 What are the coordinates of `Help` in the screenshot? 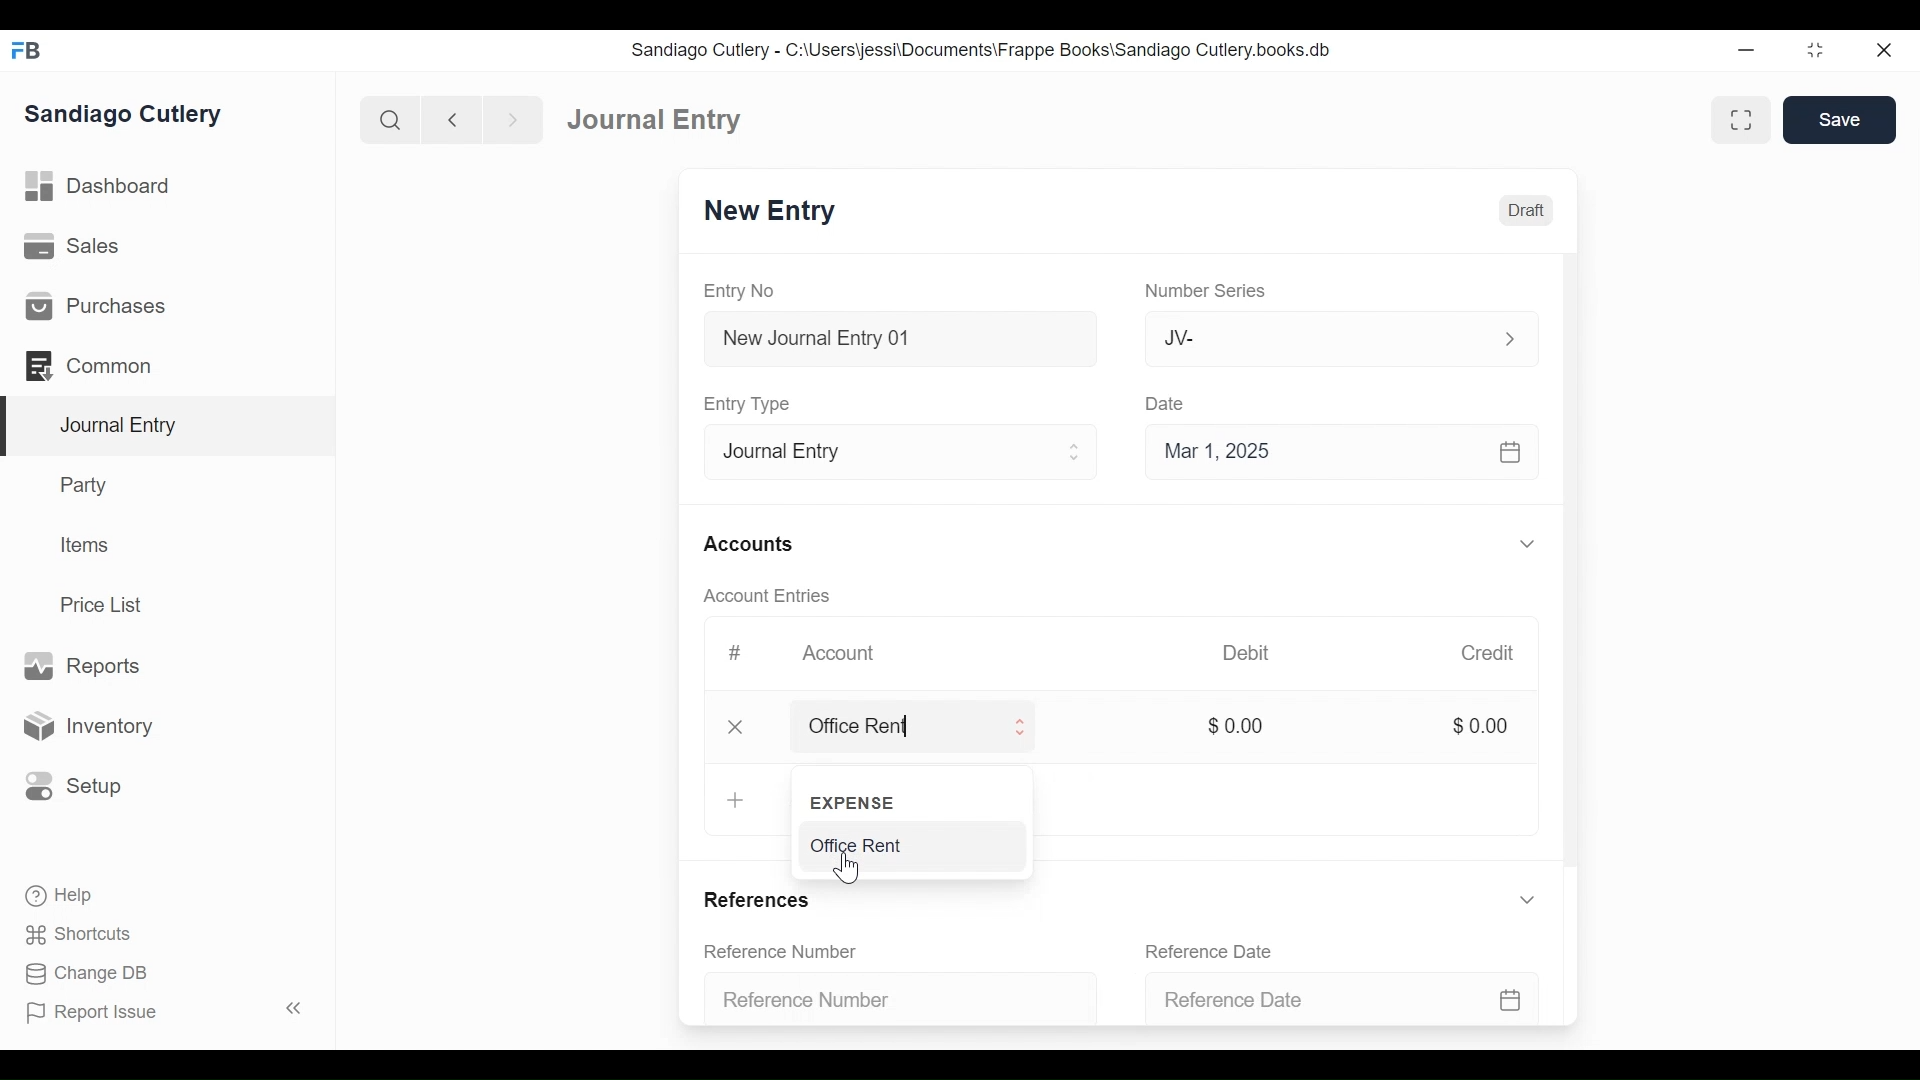 It's located at (50, 897).